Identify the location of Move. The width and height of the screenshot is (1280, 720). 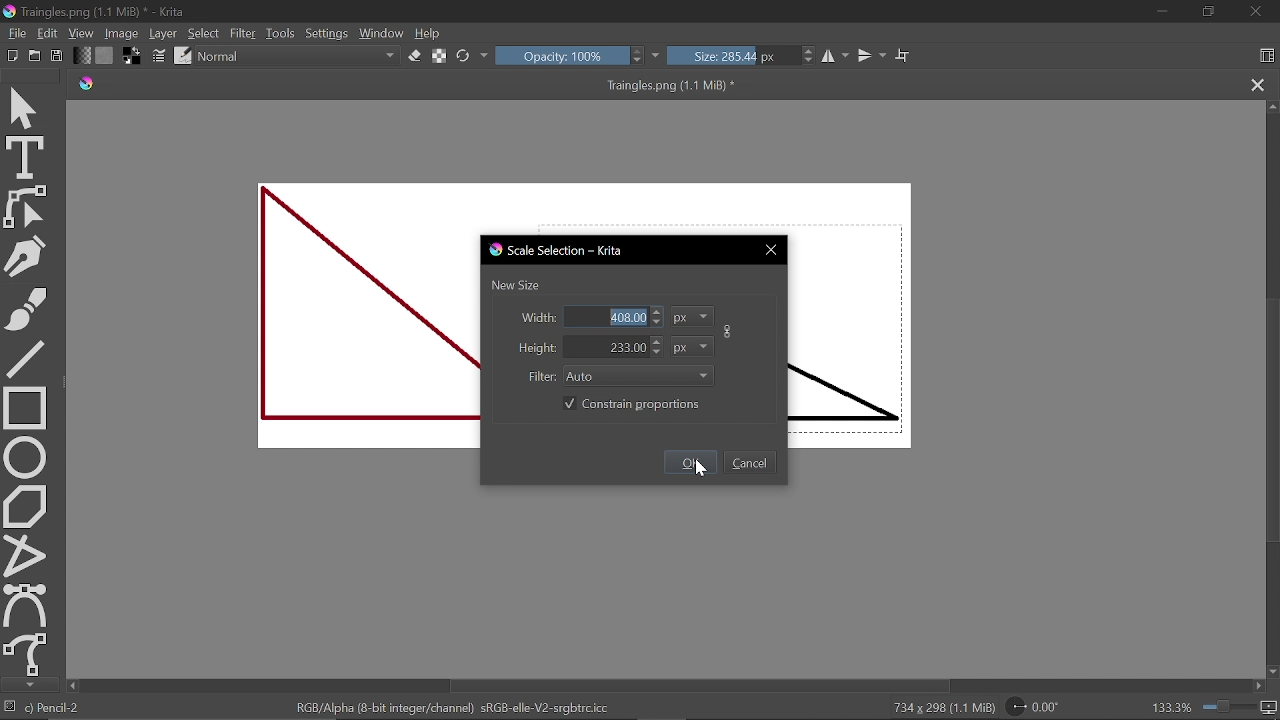
(27, 104).